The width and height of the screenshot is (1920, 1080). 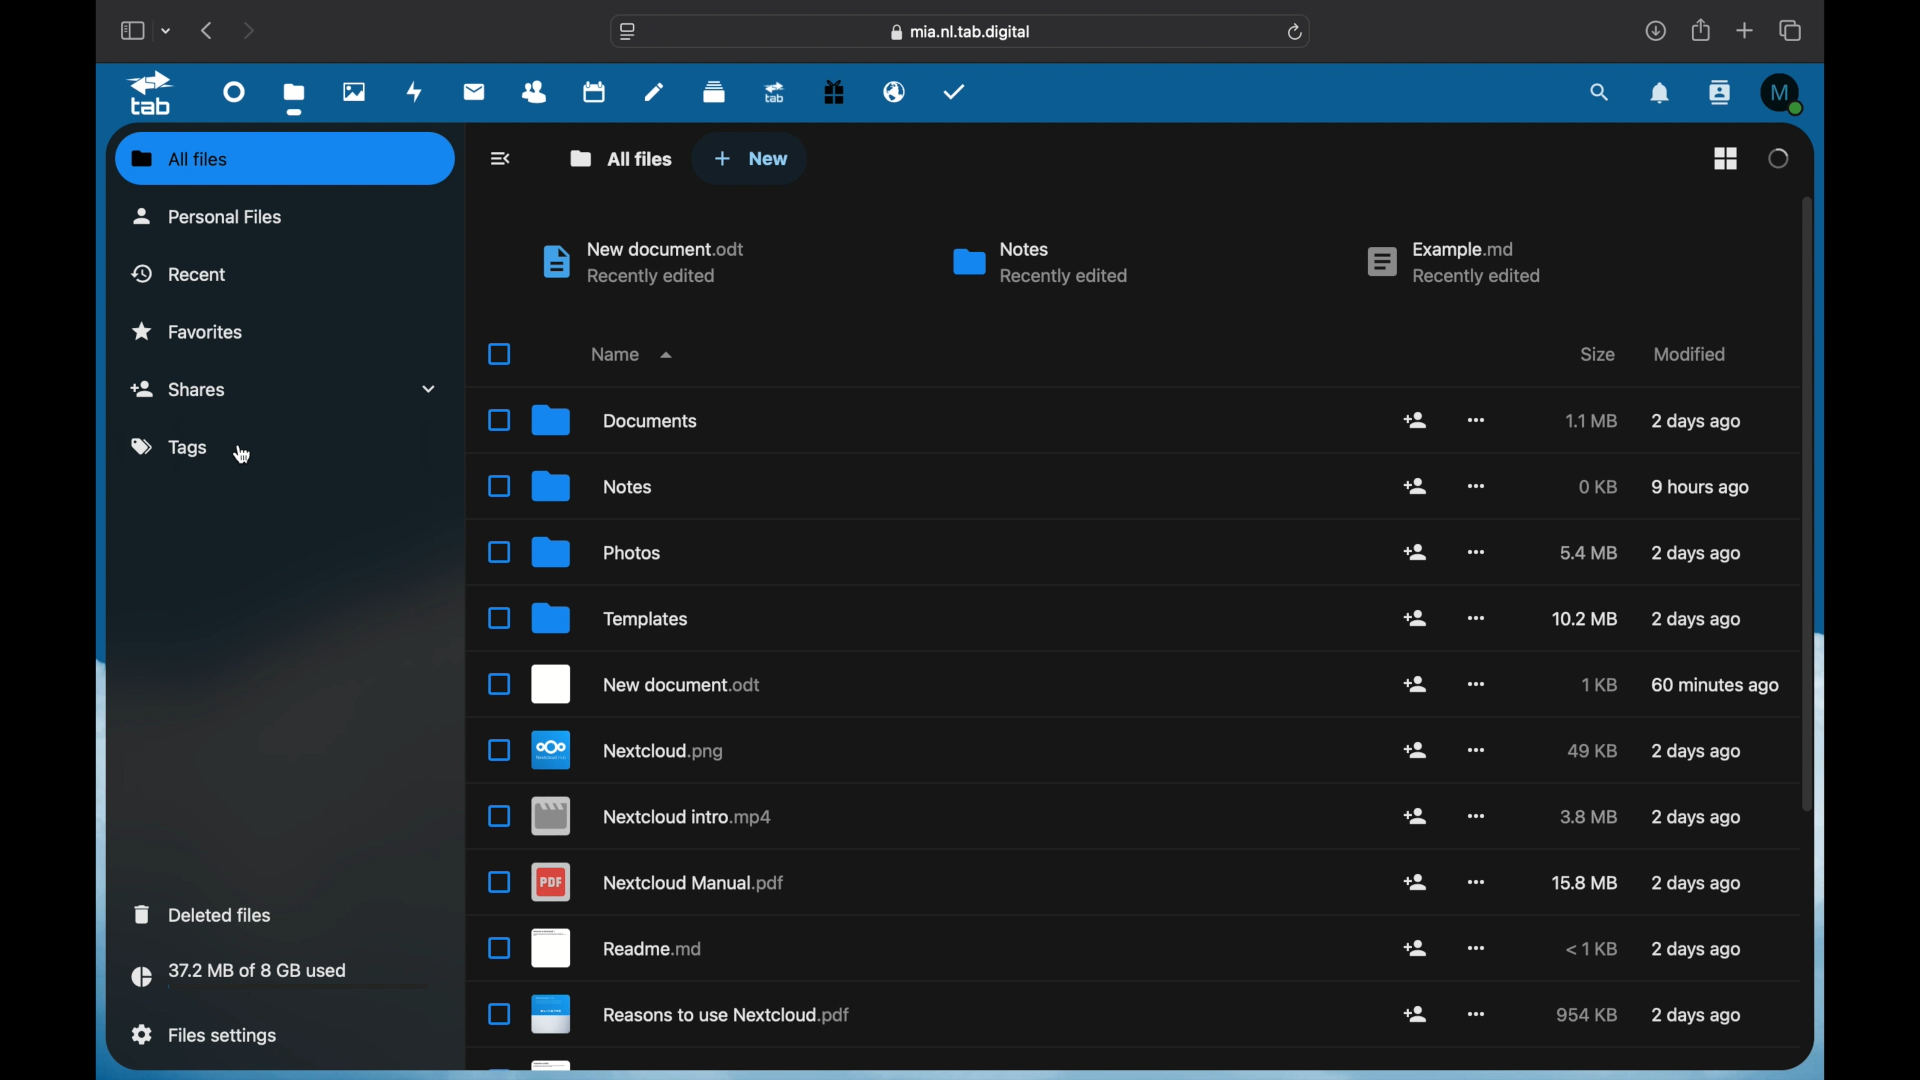 What do you see at coordinates (1591, 421) in the screenshot?
I see `size` at bounding box center [1591, 421].